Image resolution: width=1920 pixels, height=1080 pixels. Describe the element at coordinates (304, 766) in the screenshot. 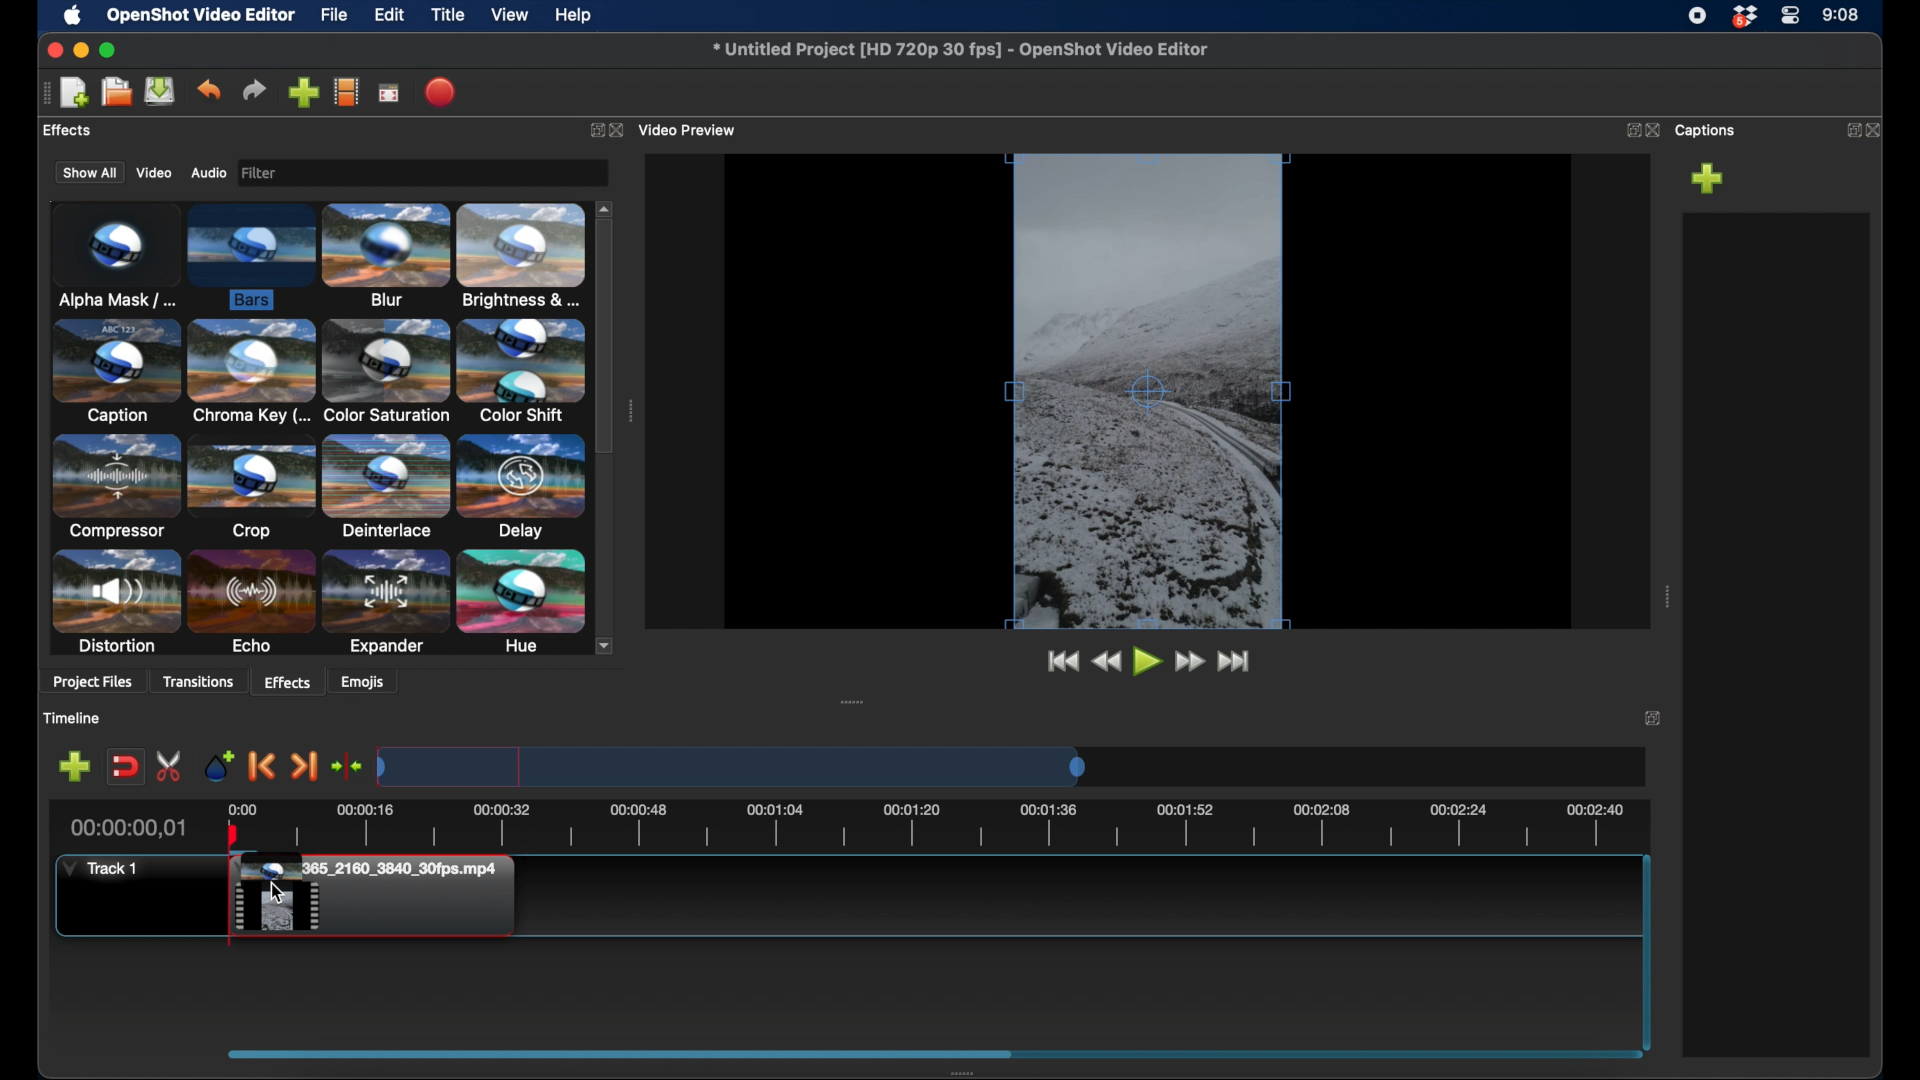

I see `next marker` at that location.